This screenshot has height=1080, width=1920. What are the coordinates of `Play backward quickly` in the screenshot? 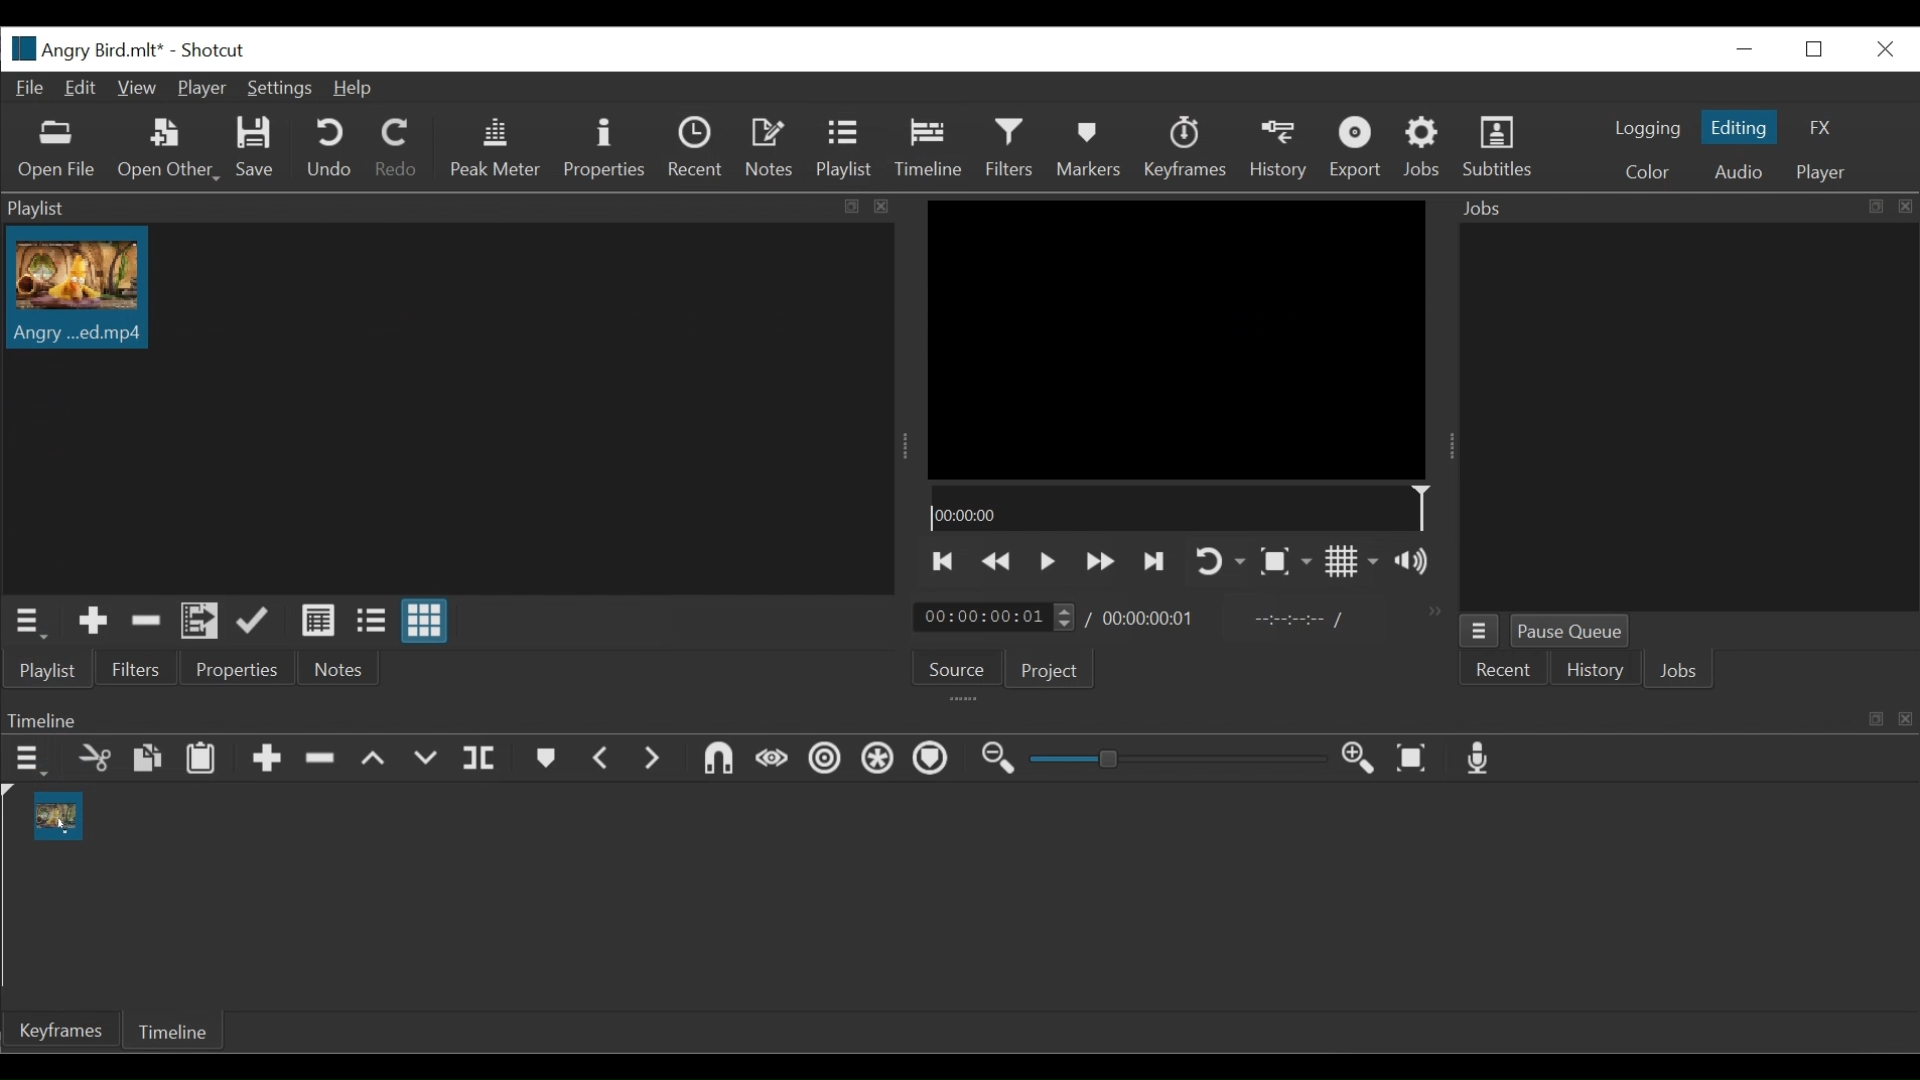 It's located at (1100, 562).